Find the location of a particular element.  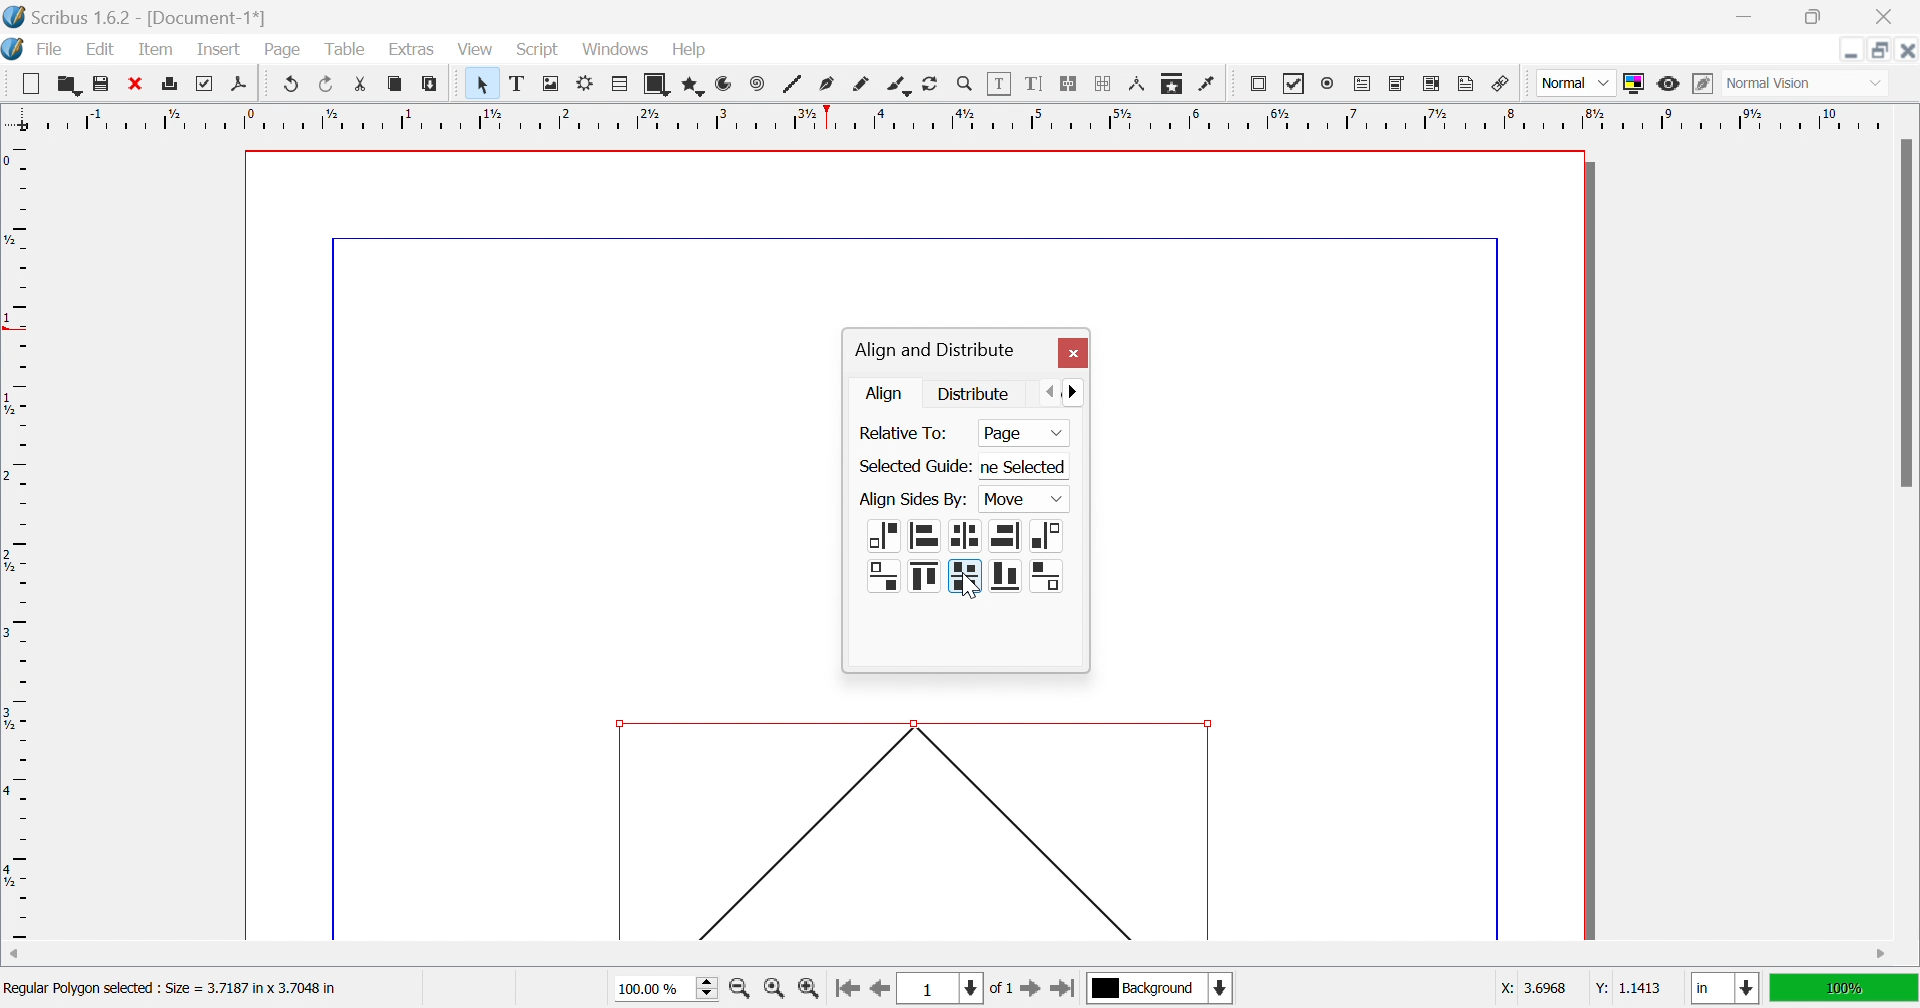

Go to the first page is located at coordinates (846, 994).